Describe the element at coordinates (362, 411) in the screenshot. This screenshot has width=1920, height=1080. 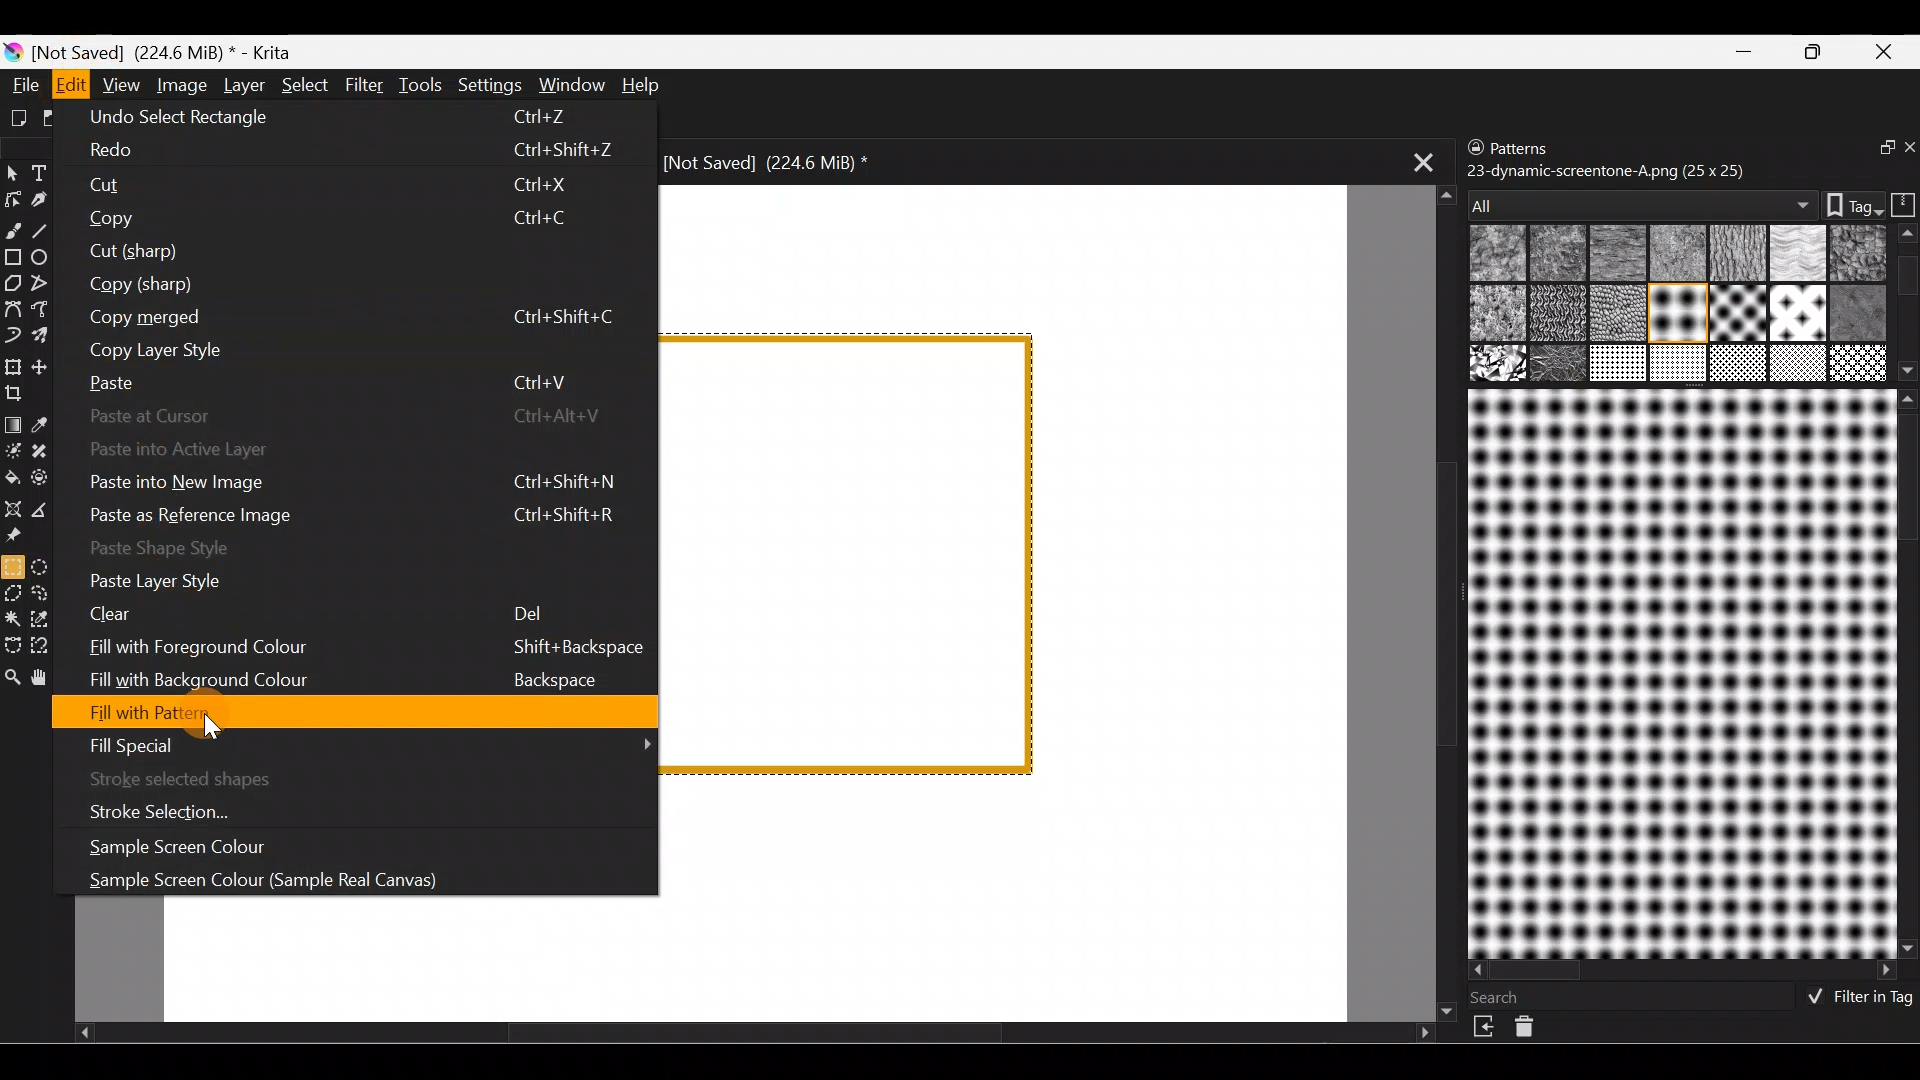
I see `Paste at cursor` at that location.